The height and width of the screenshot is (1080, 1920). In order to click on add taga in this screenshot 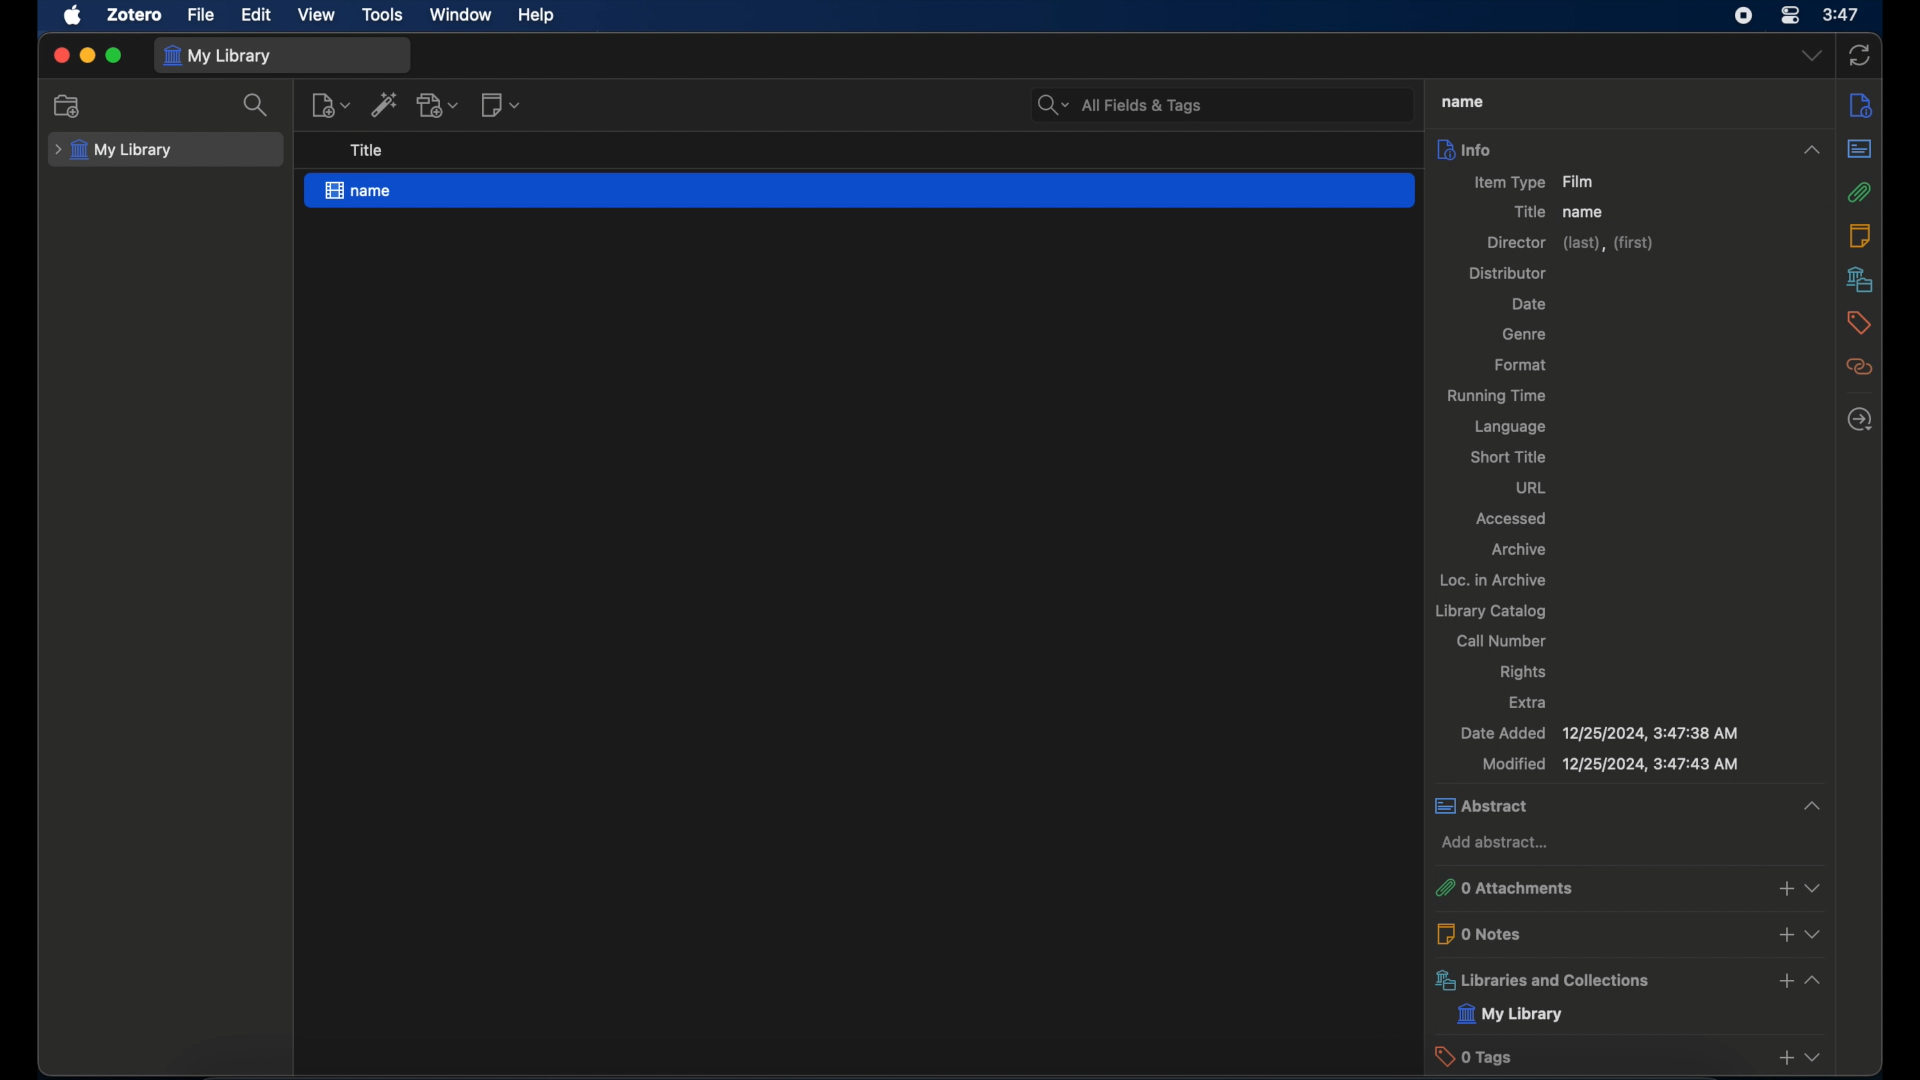, I will do `click(1782, 1056)`.